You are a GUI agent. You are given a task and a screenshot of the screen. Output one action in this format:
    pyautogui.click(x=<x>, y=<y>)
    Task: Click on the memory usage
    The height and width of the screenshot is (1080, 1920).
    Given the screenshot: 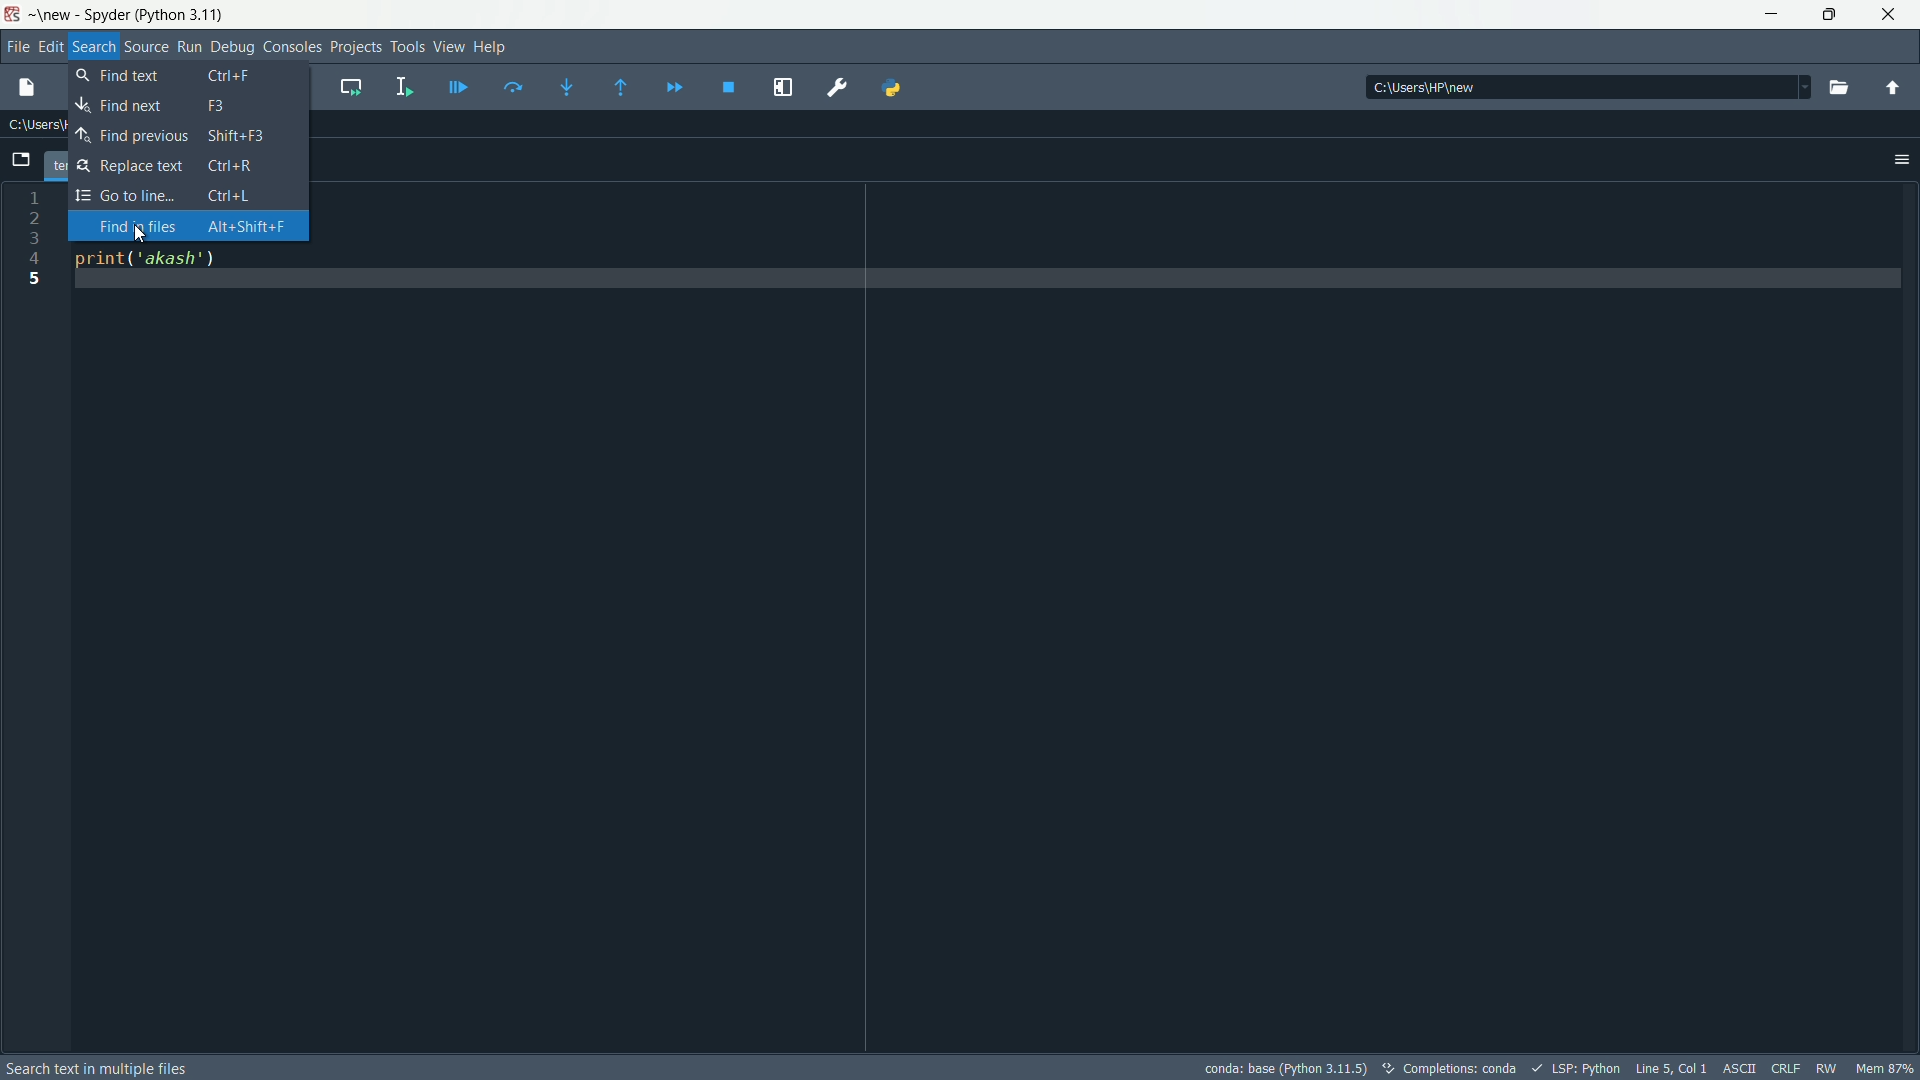 What is the action you would take?
    pyautogui.click(x=1885, y=1068)
    